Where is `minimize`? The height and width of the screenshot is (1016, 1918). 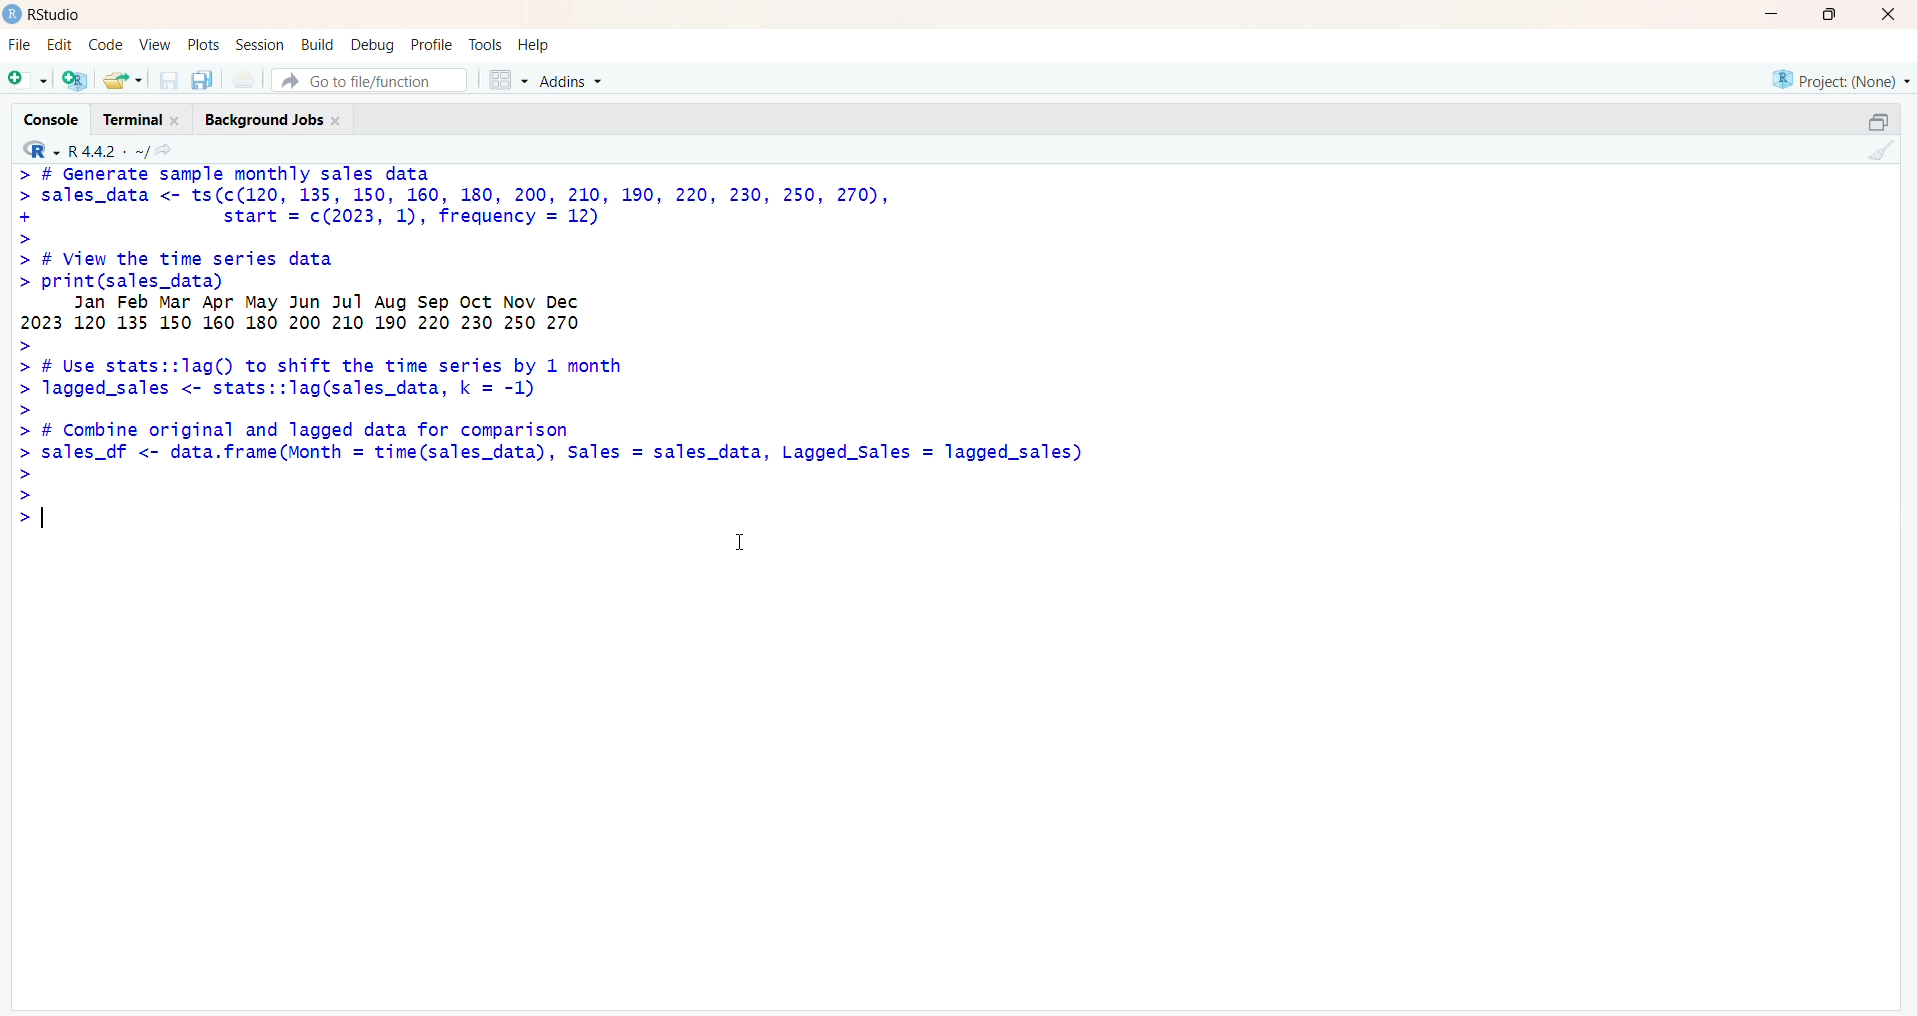 minimize is located at coordinates (1768, 15).